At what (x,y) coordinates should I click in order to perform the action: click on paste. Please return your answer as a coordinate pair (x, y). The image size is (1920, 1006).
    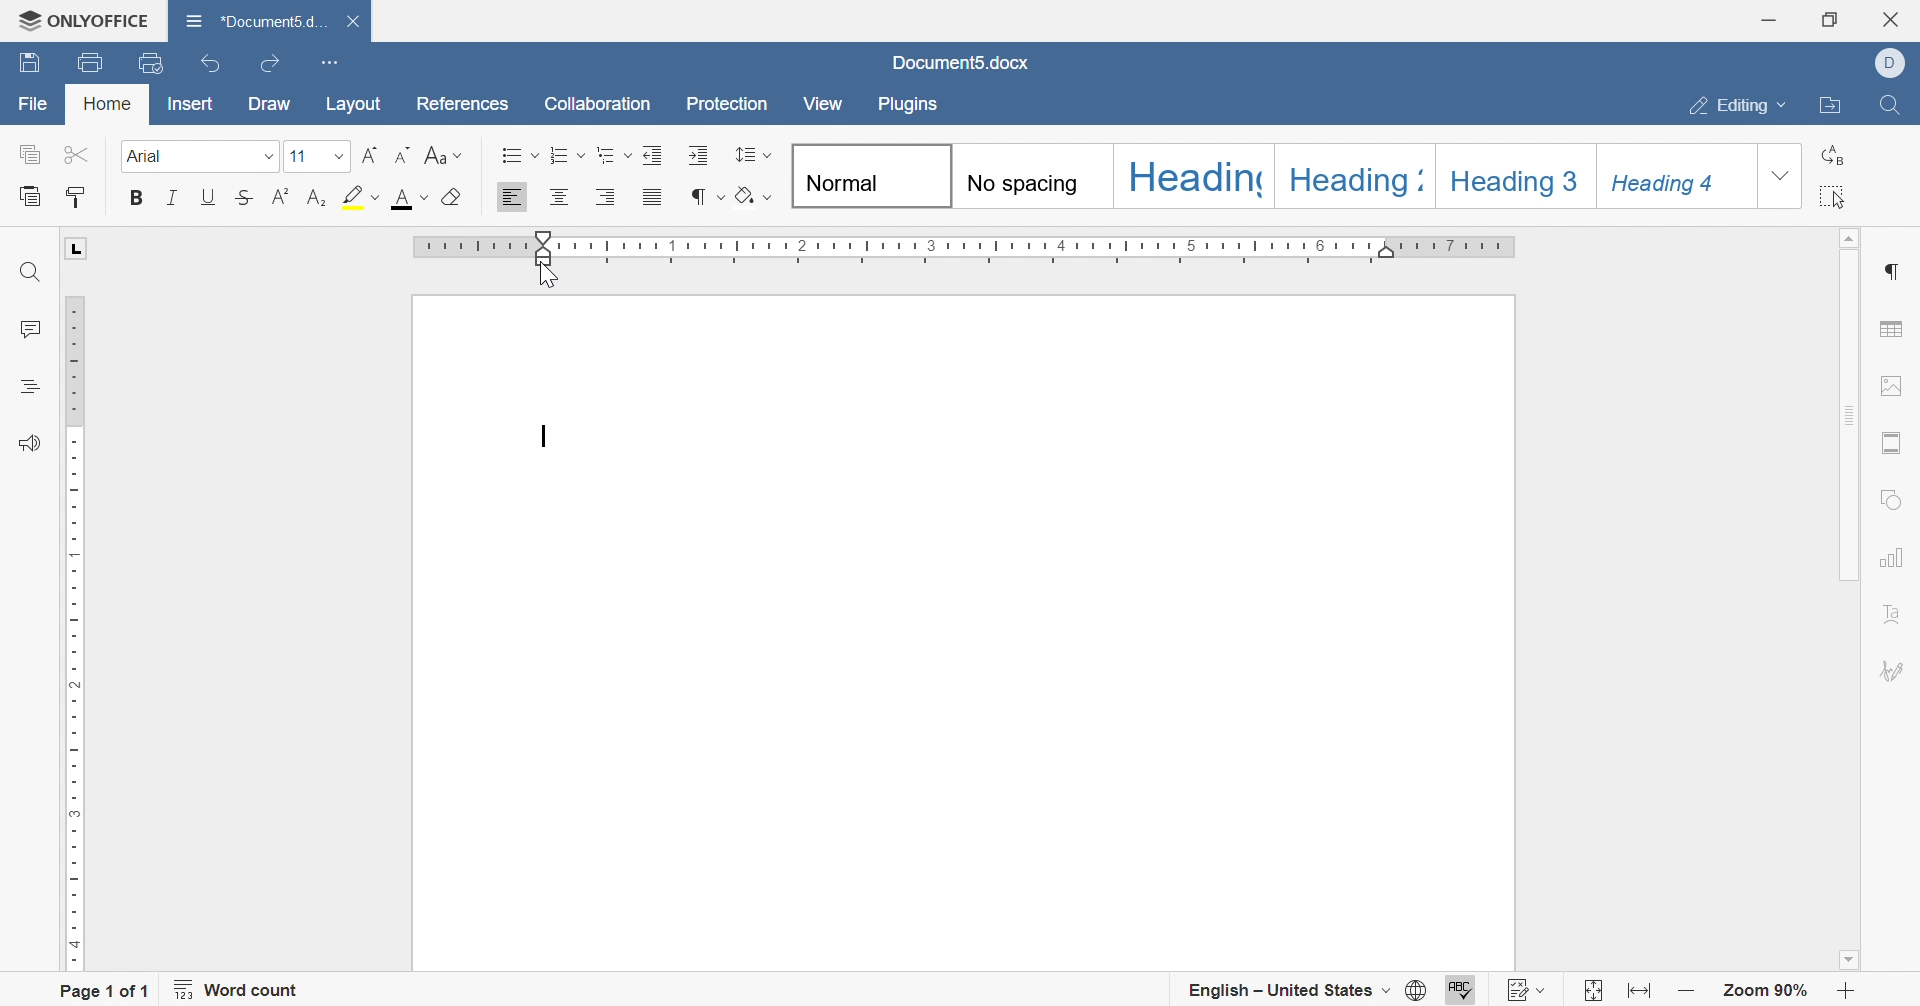
    Looking at the image, I should click on (33, 195).